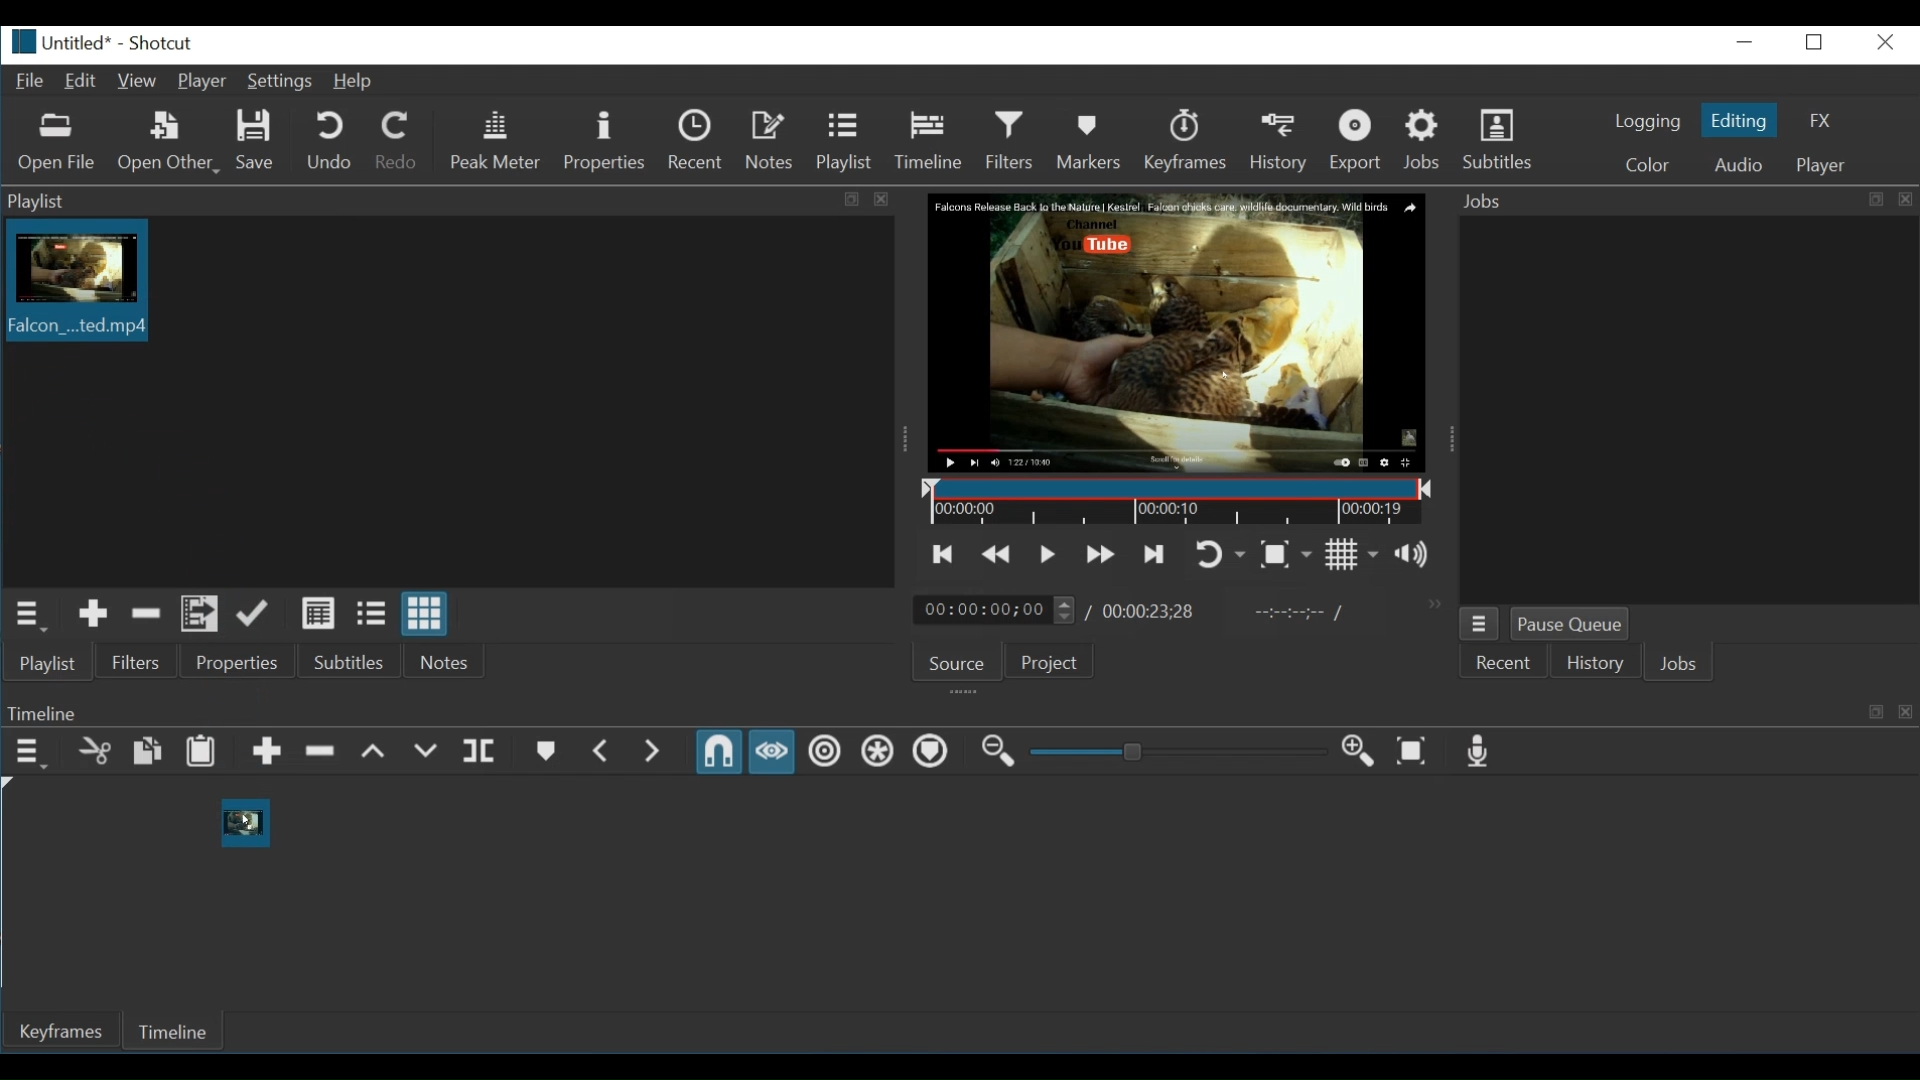 This screenshot has width=1920, height=1080. I want to click on play quickly backwards, so click(993, 556).